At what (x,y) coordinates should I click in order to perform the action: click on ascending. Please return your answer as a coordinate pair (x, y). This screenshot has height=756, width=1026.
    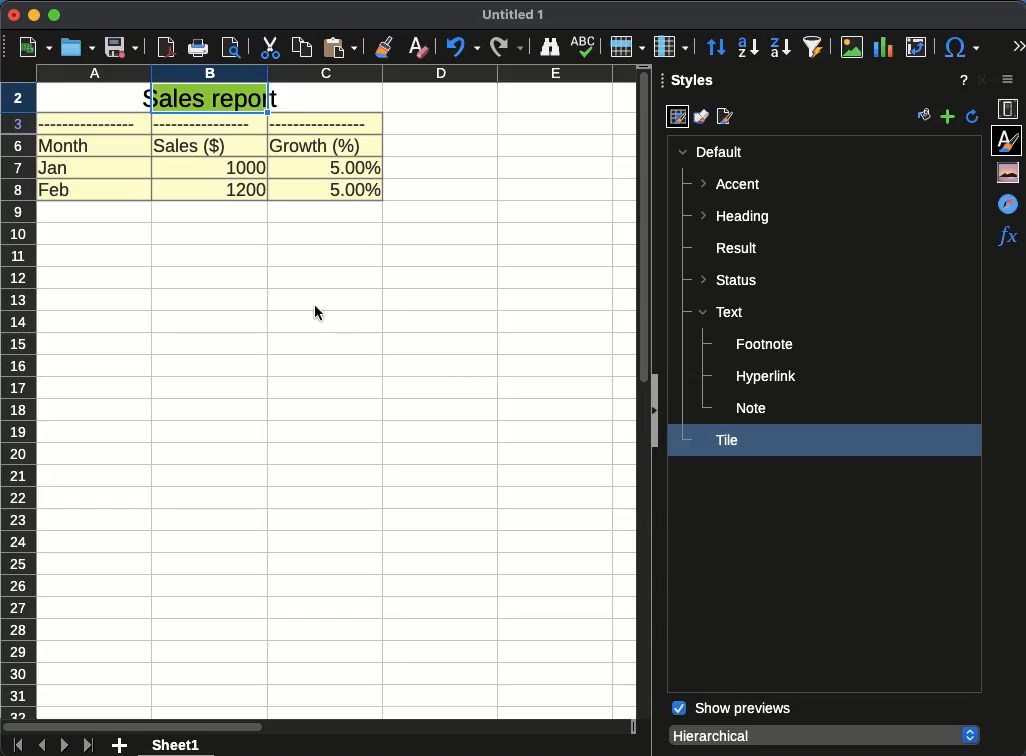
    Looking at the image, I should click on (748, 47).